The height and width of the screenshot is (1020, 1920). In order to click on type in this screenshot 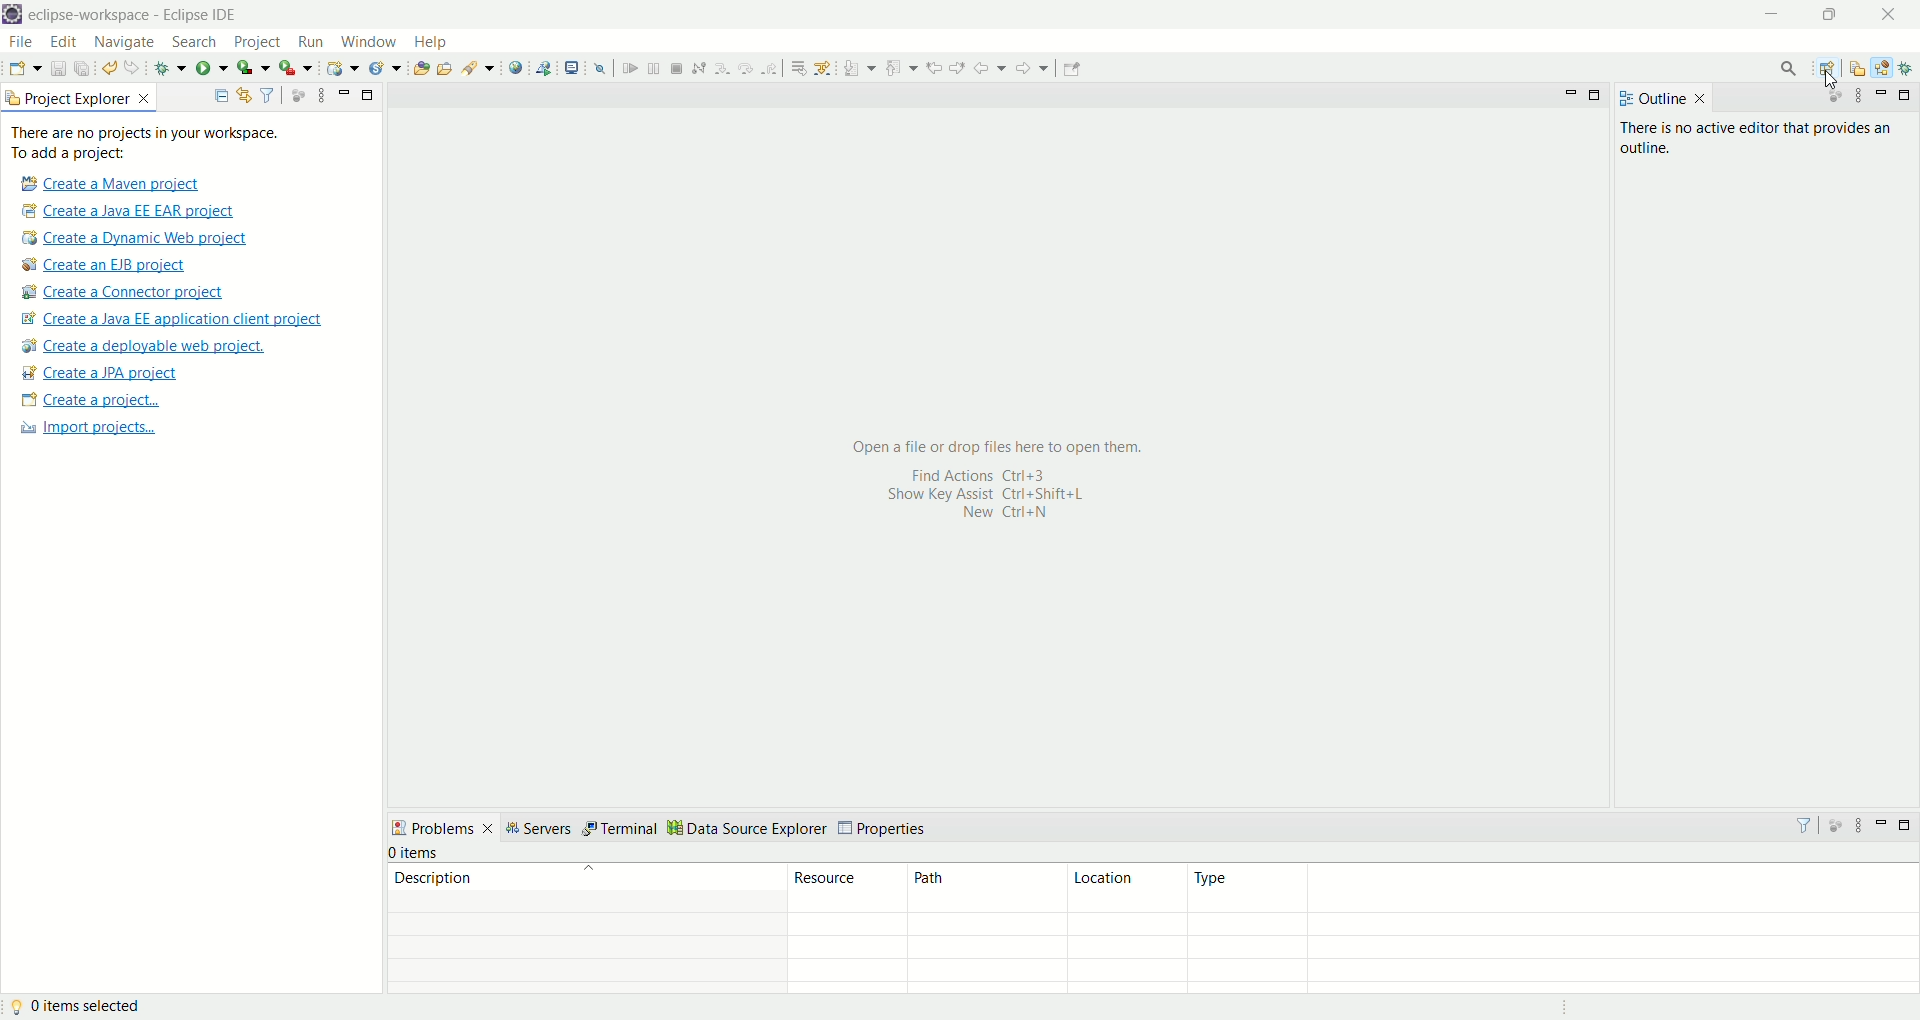, I will do `click(1553, 929)`.